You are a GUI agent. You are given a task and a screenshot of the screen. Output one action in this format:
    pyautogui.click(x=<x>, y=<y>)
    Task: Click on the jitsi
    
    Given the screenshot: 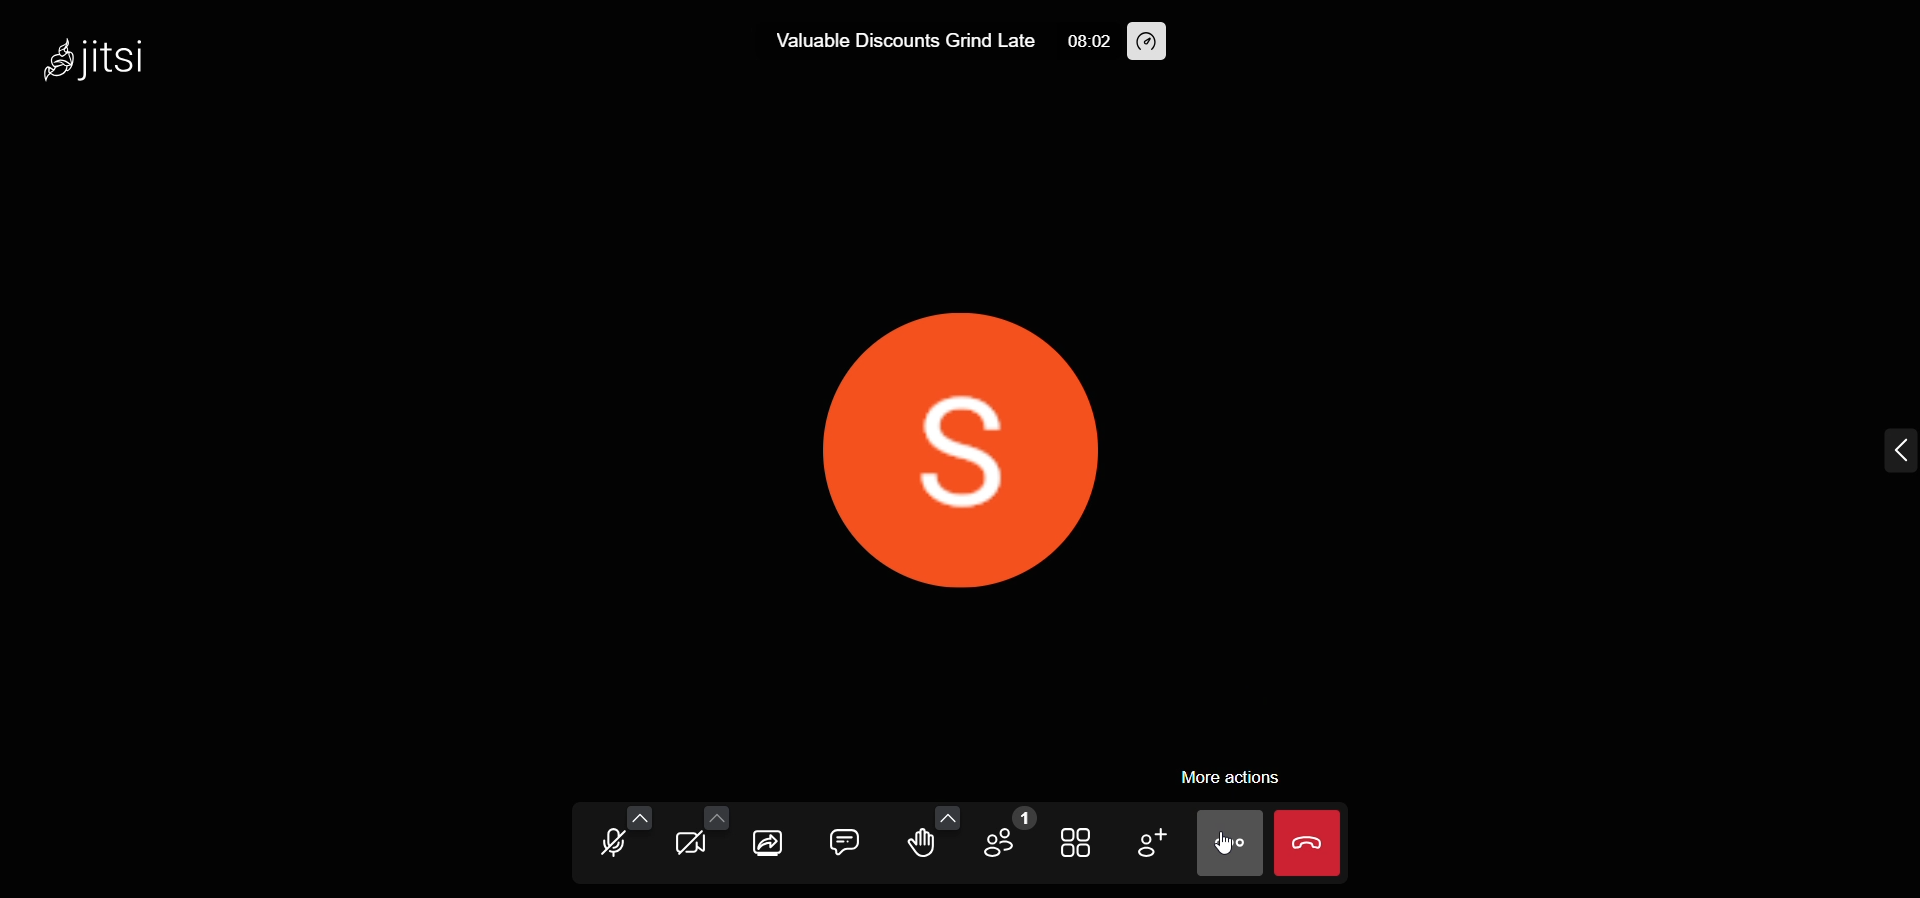 What is the action you would take?
    pyautogui.click(x=98, y=60)
    